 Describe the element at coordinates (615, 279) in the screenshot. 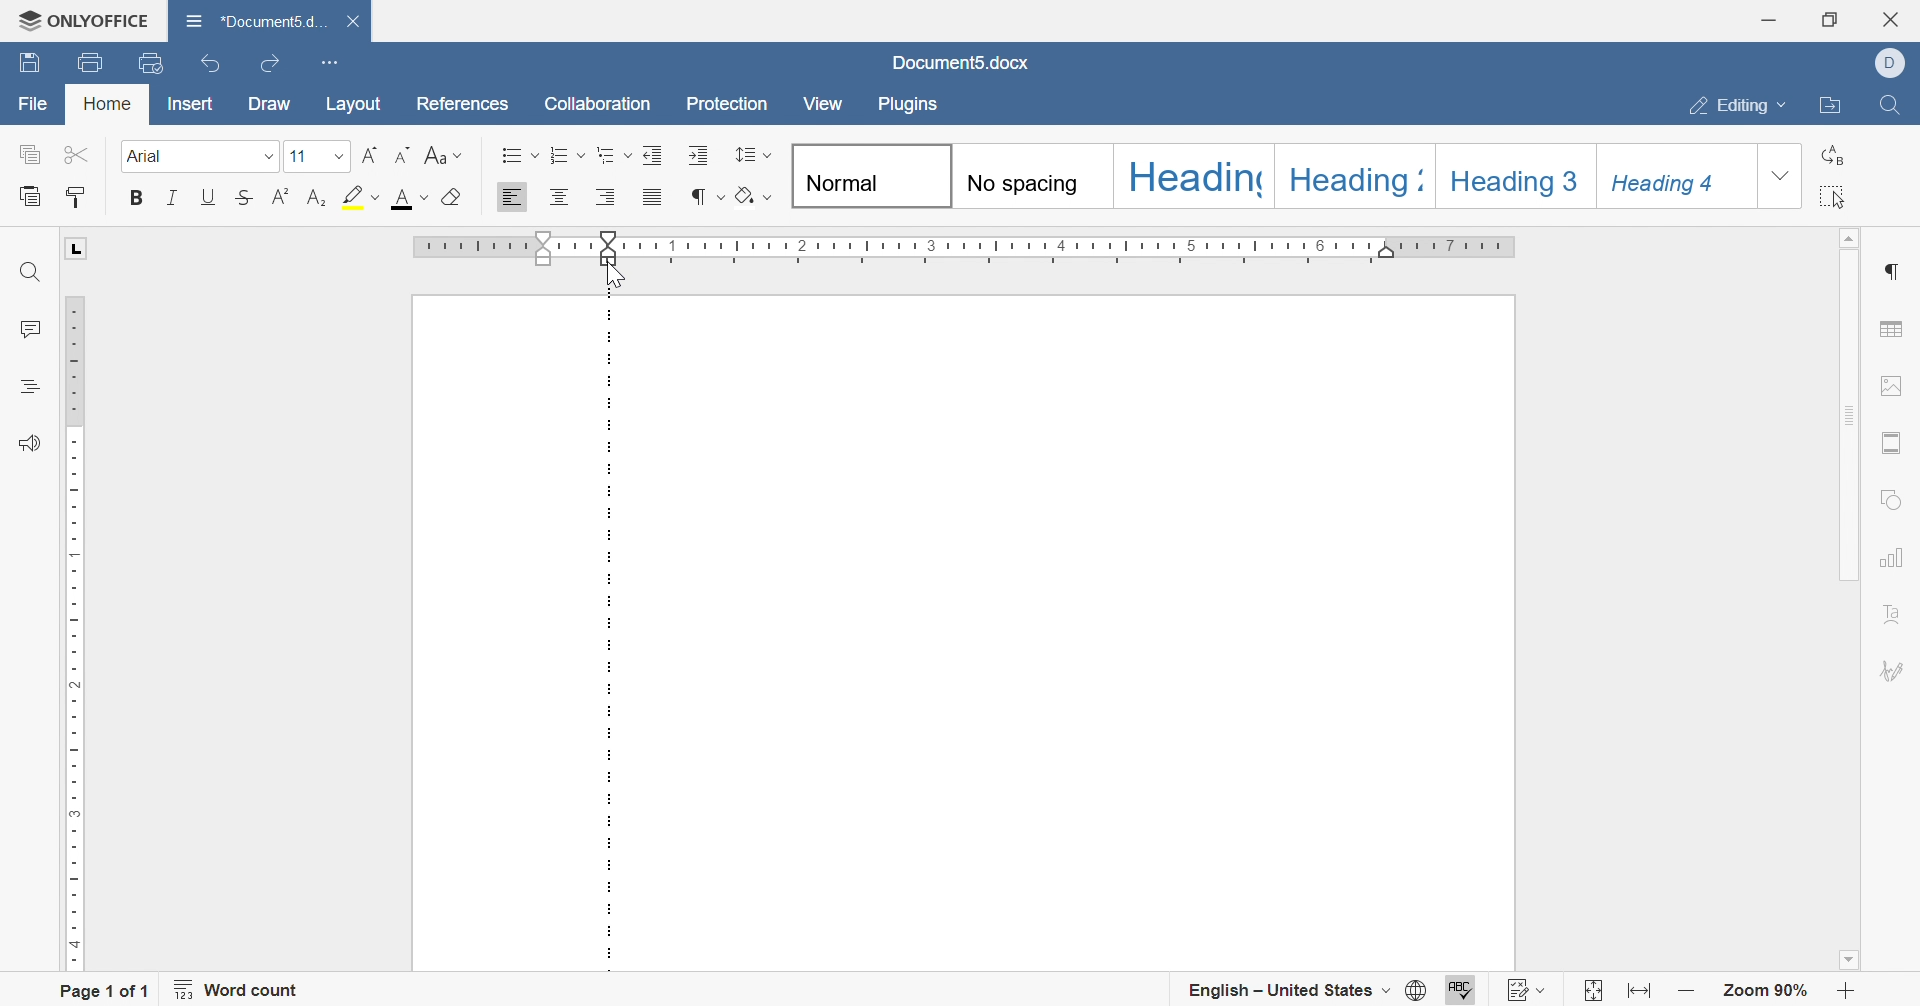

I see `cursor` at that location.